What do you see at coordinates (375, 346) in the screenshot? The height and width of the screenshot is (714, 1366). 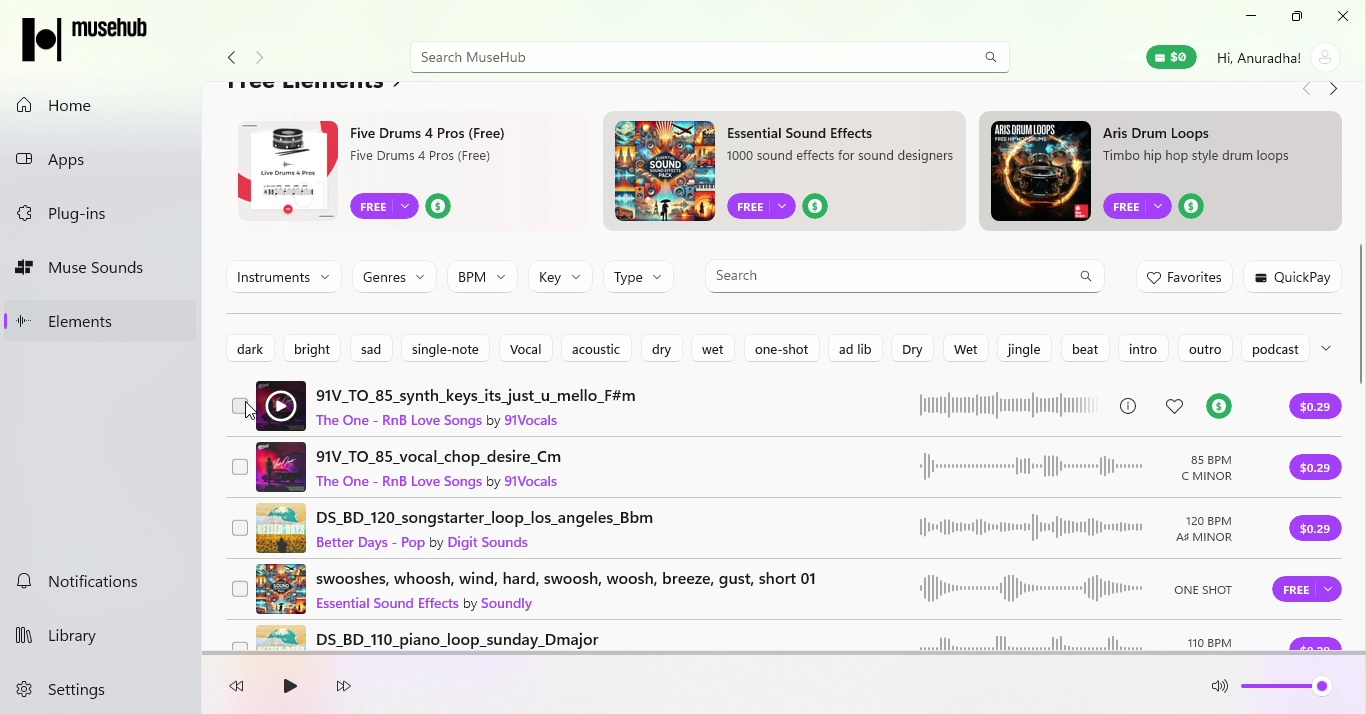 I see `Sad` at bounding box center [375, 346].